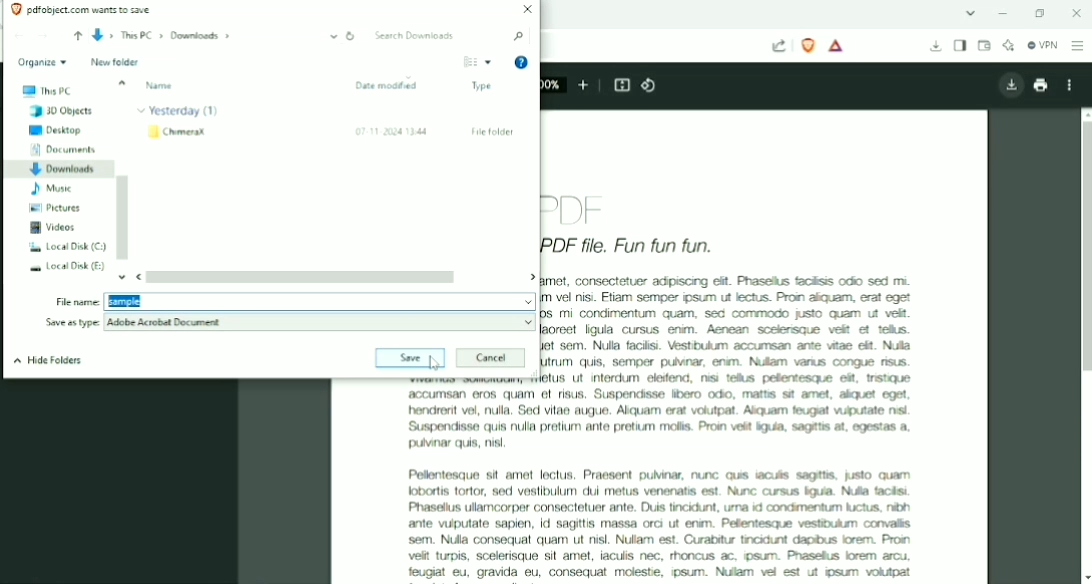 Image resolution: width=1092 pixels, height=584 pixels. What do you see at coordinates (57, 131) in the screenshot?
I see `Desktop` at bounding box center [57, 131].